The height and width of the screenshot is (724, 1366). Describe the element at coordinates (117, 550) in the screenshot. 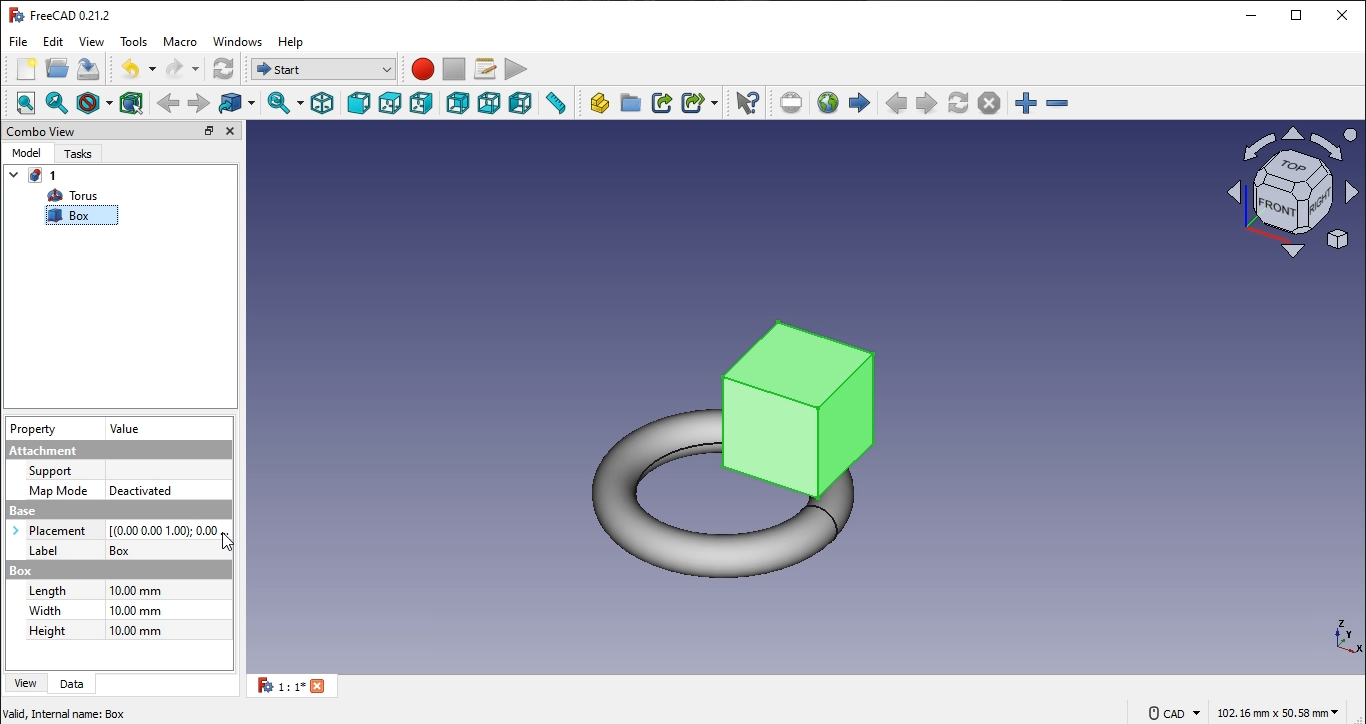

I see `Label Box ` at that location.